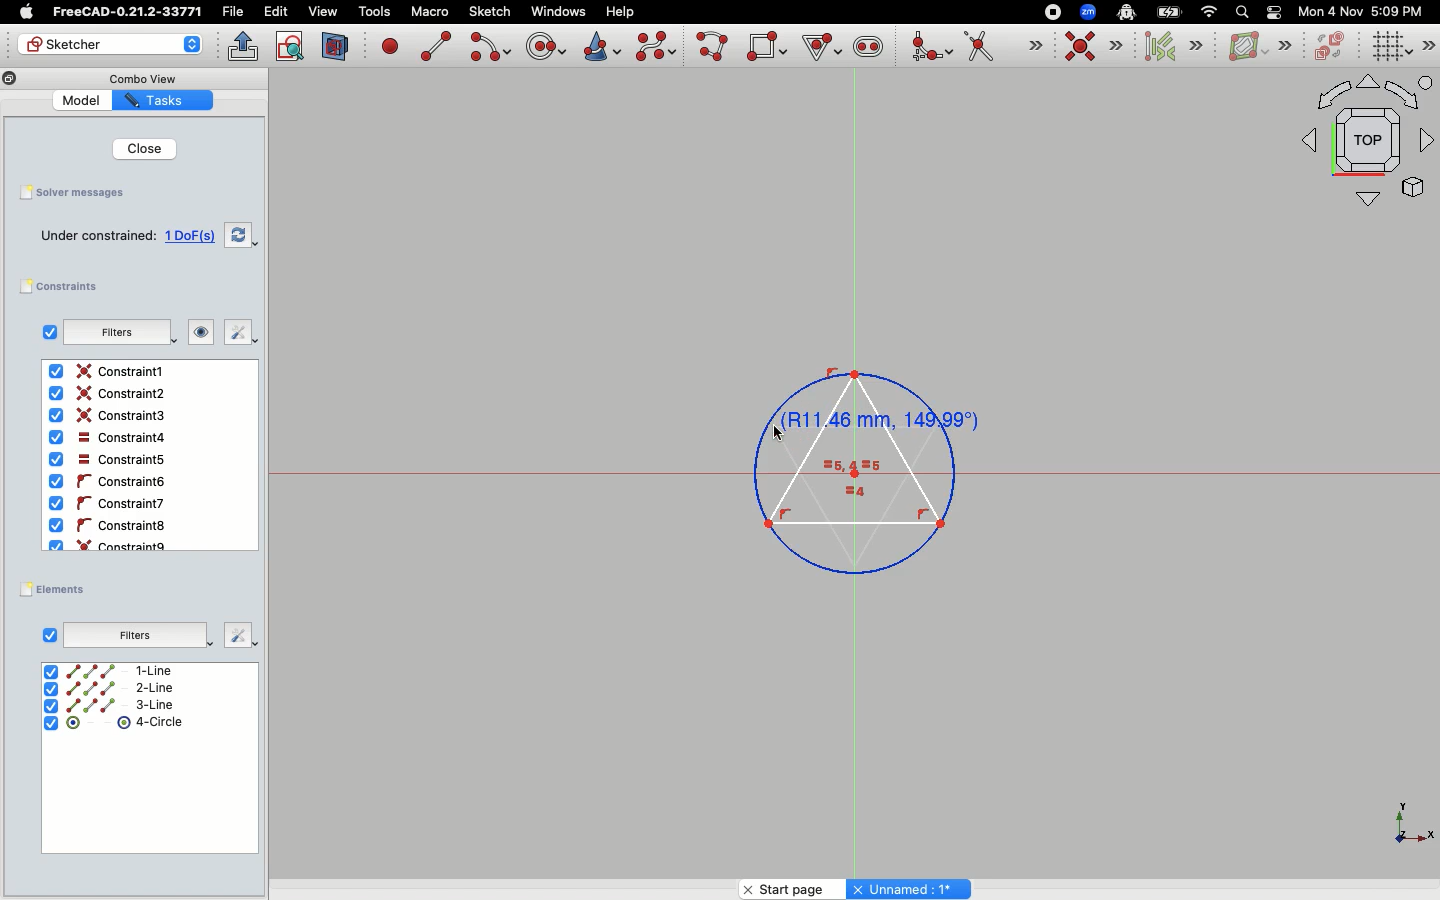 This screenshot has width=1440, height=900. What do you see at coordinates (111, 482) in the screenshot?
I see `Constaint6` at bounding box center [111, 482].